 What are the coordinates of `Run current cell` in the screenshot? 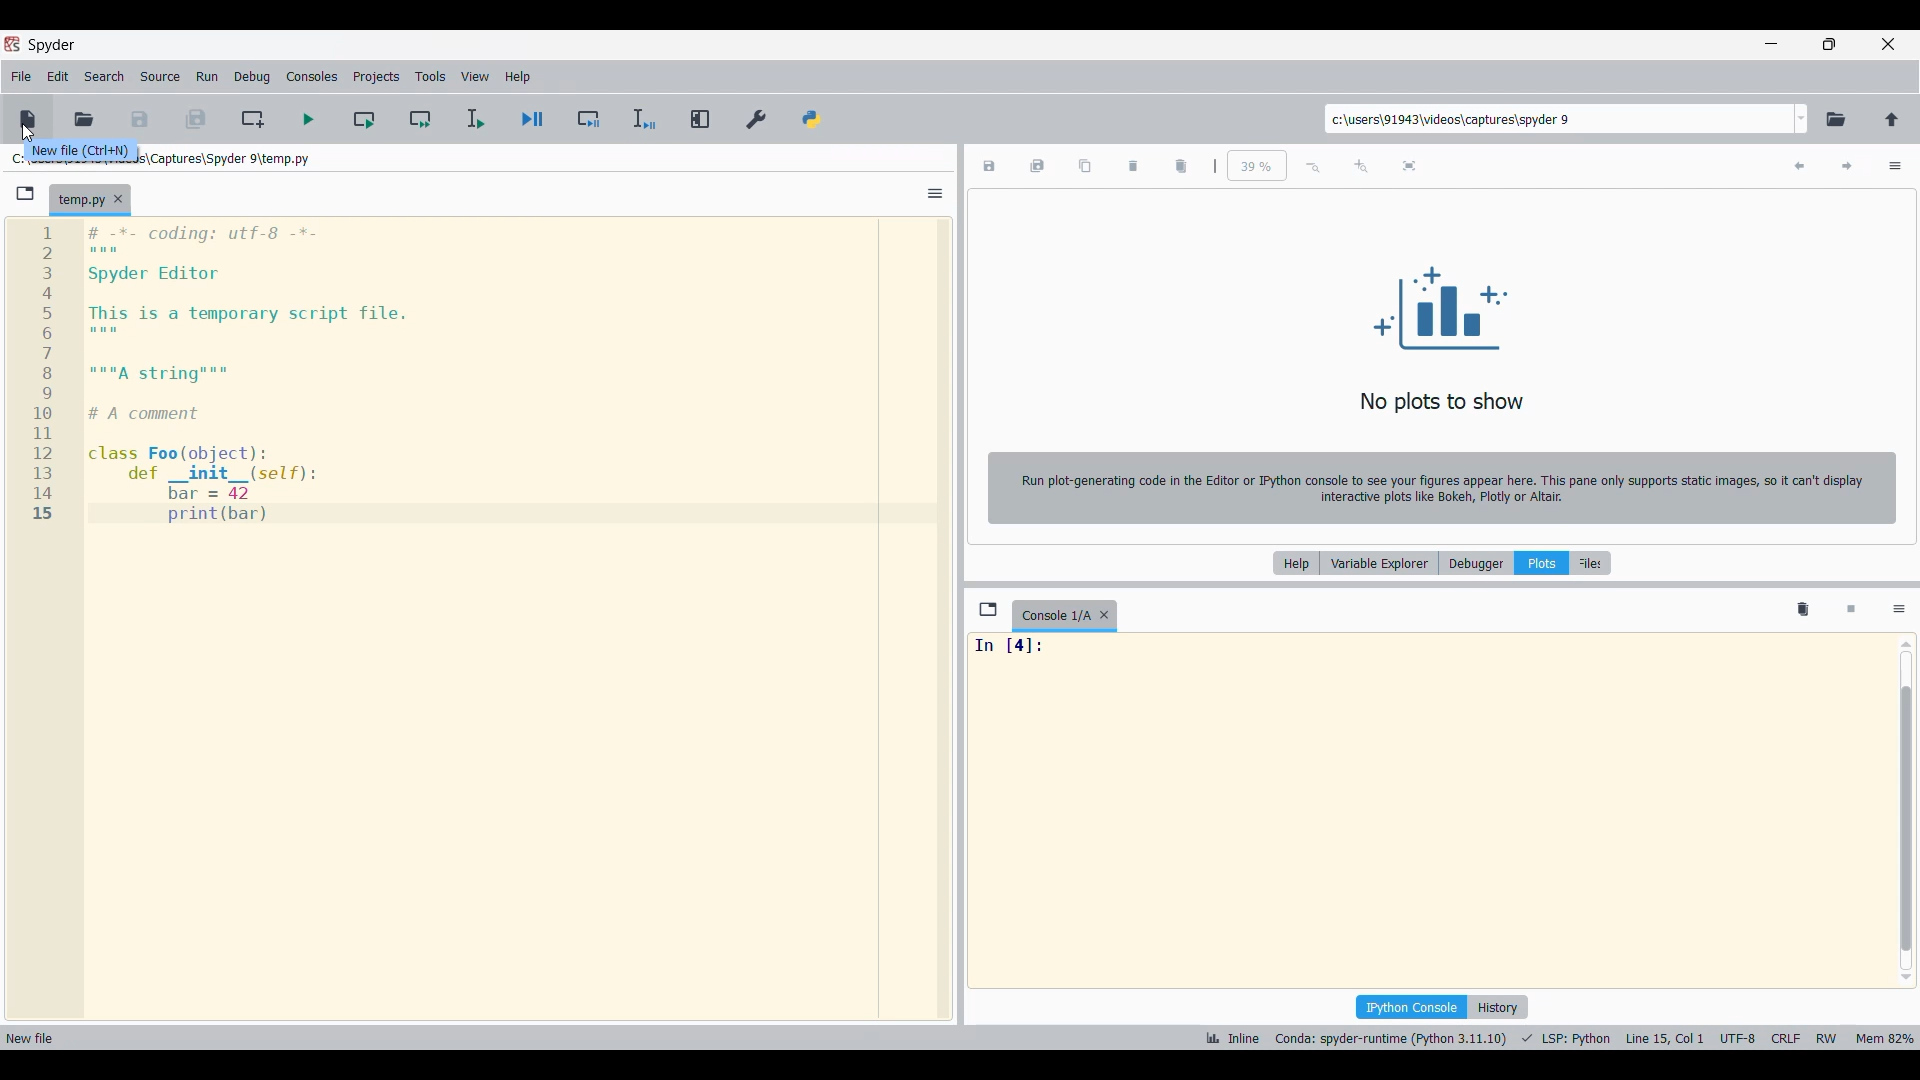 It's located at (365, 120).